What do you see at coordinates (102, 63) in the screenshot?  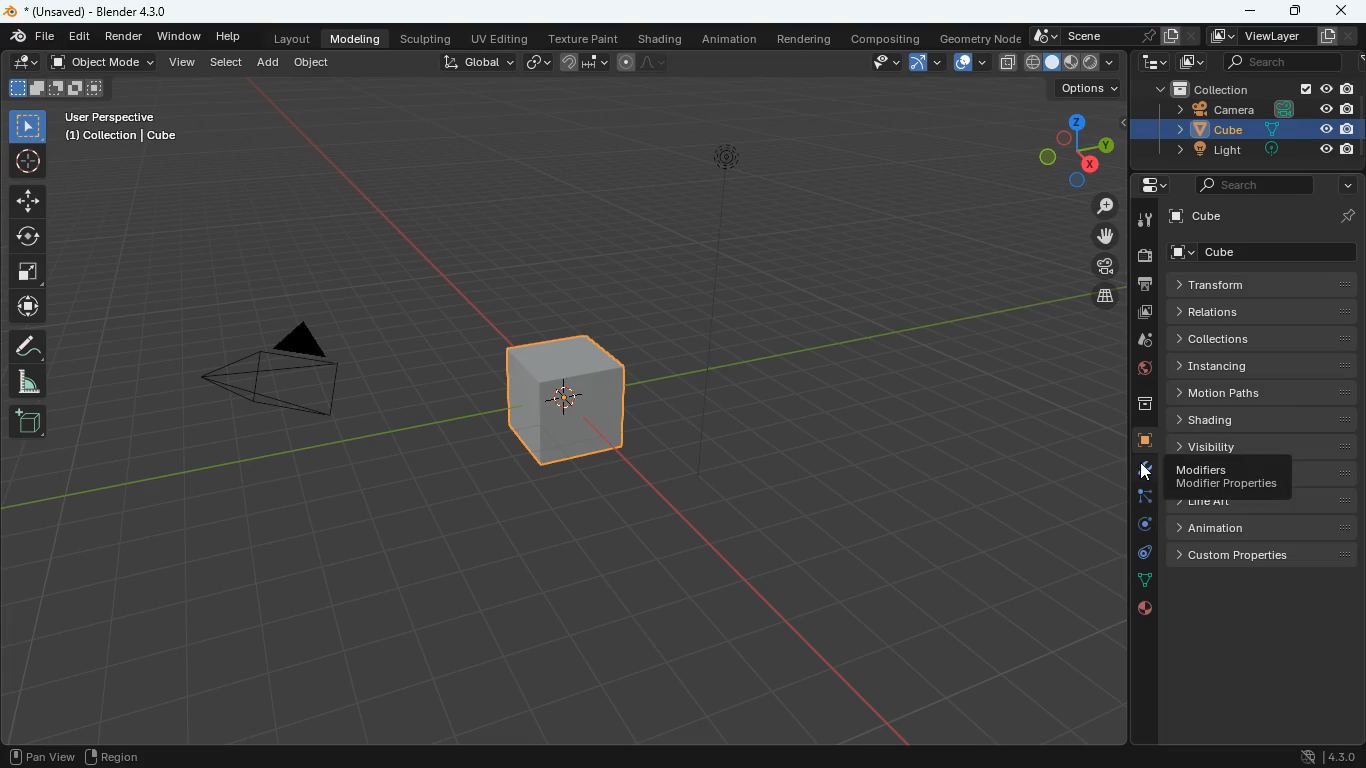 I see `object mode` at bounding box center [102, 63].